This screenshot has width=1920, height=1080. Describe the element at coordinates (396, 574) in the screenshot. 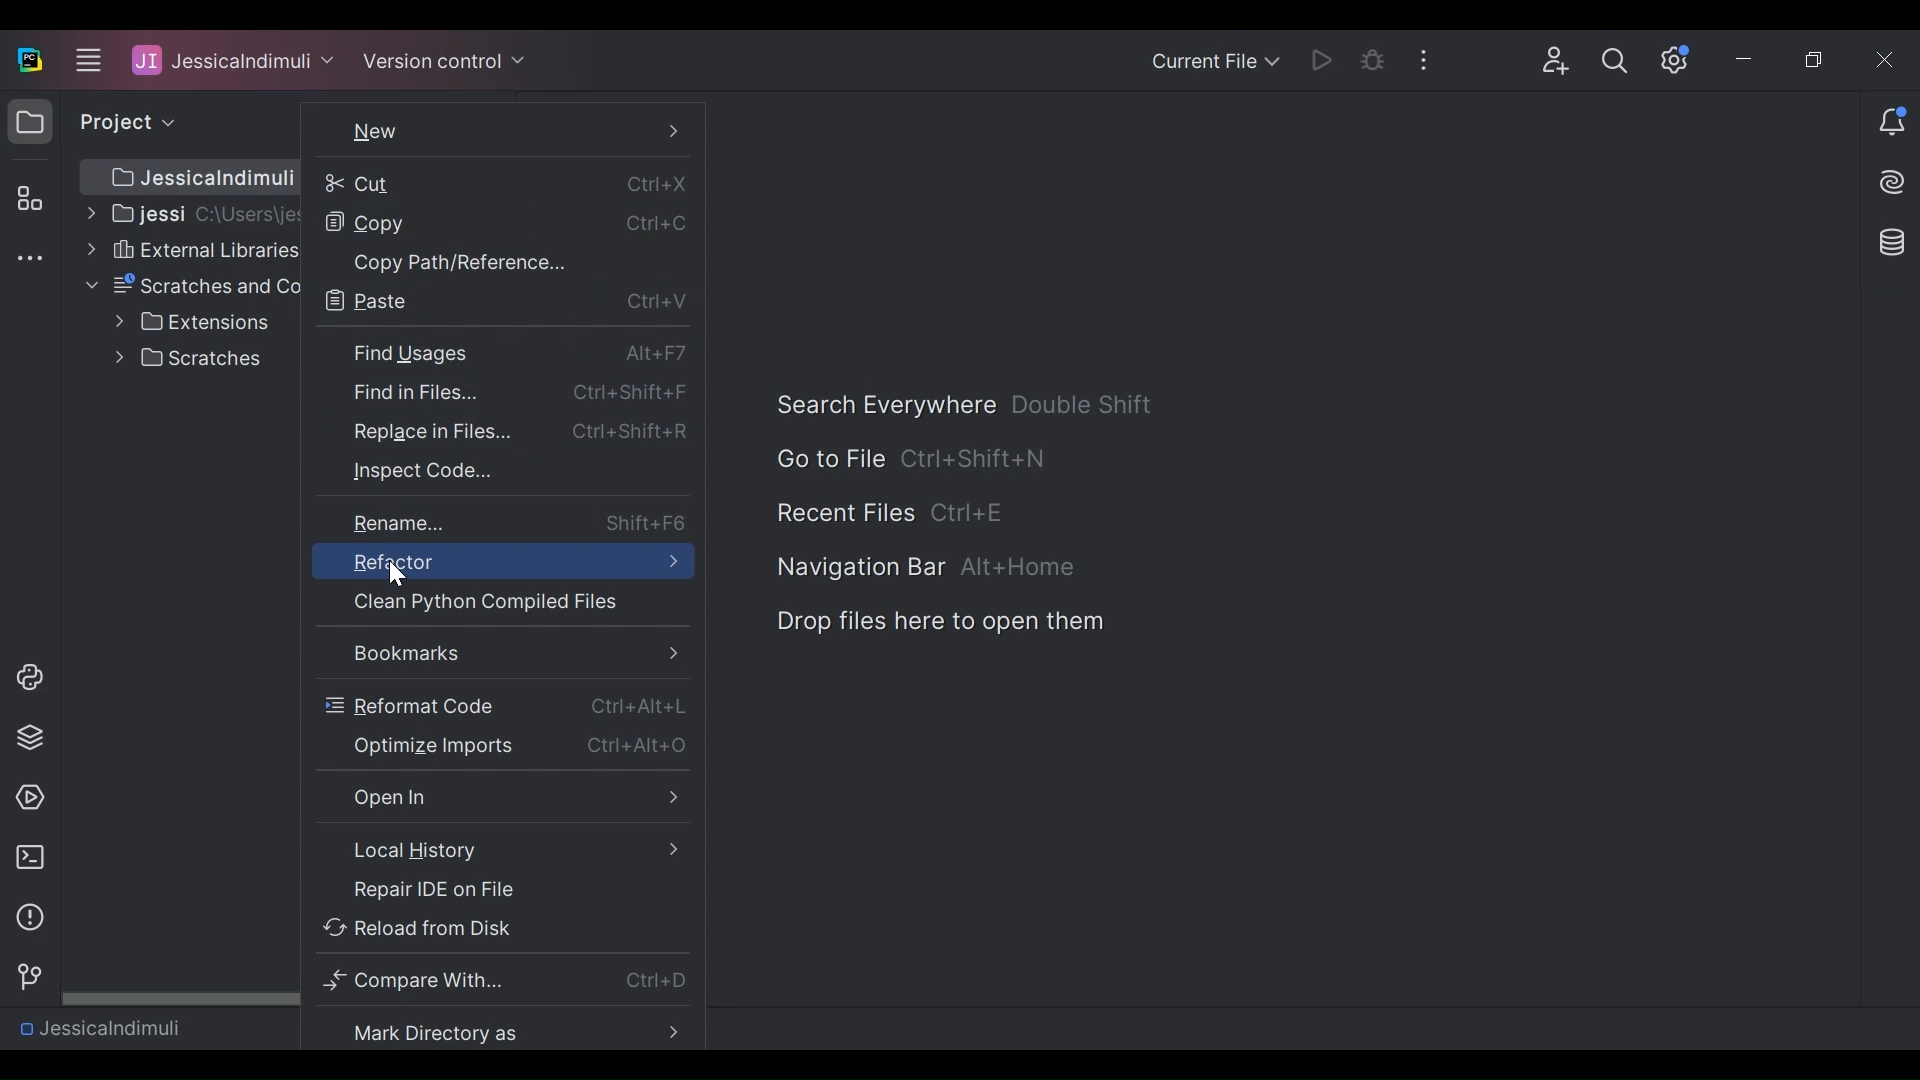

I see `Cursor` at that location.